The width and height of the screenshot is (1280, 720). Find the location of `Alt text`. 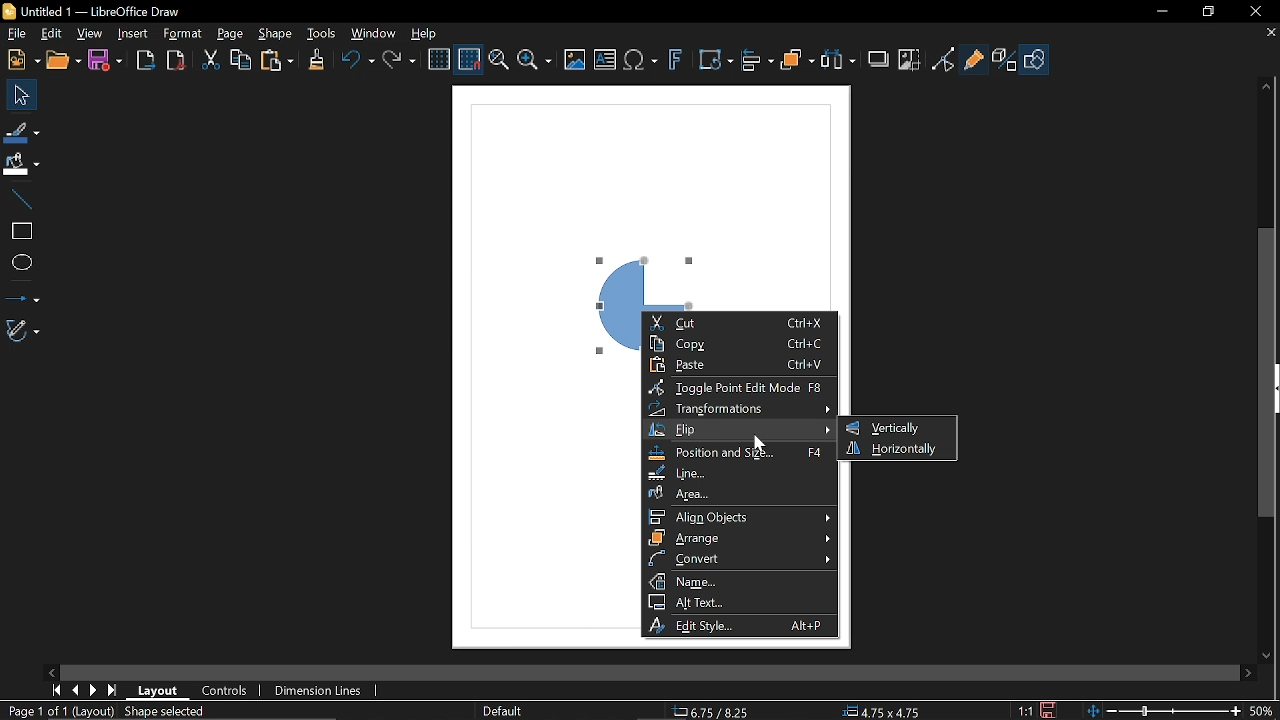

Alt text is located at coordinates (738, 602).